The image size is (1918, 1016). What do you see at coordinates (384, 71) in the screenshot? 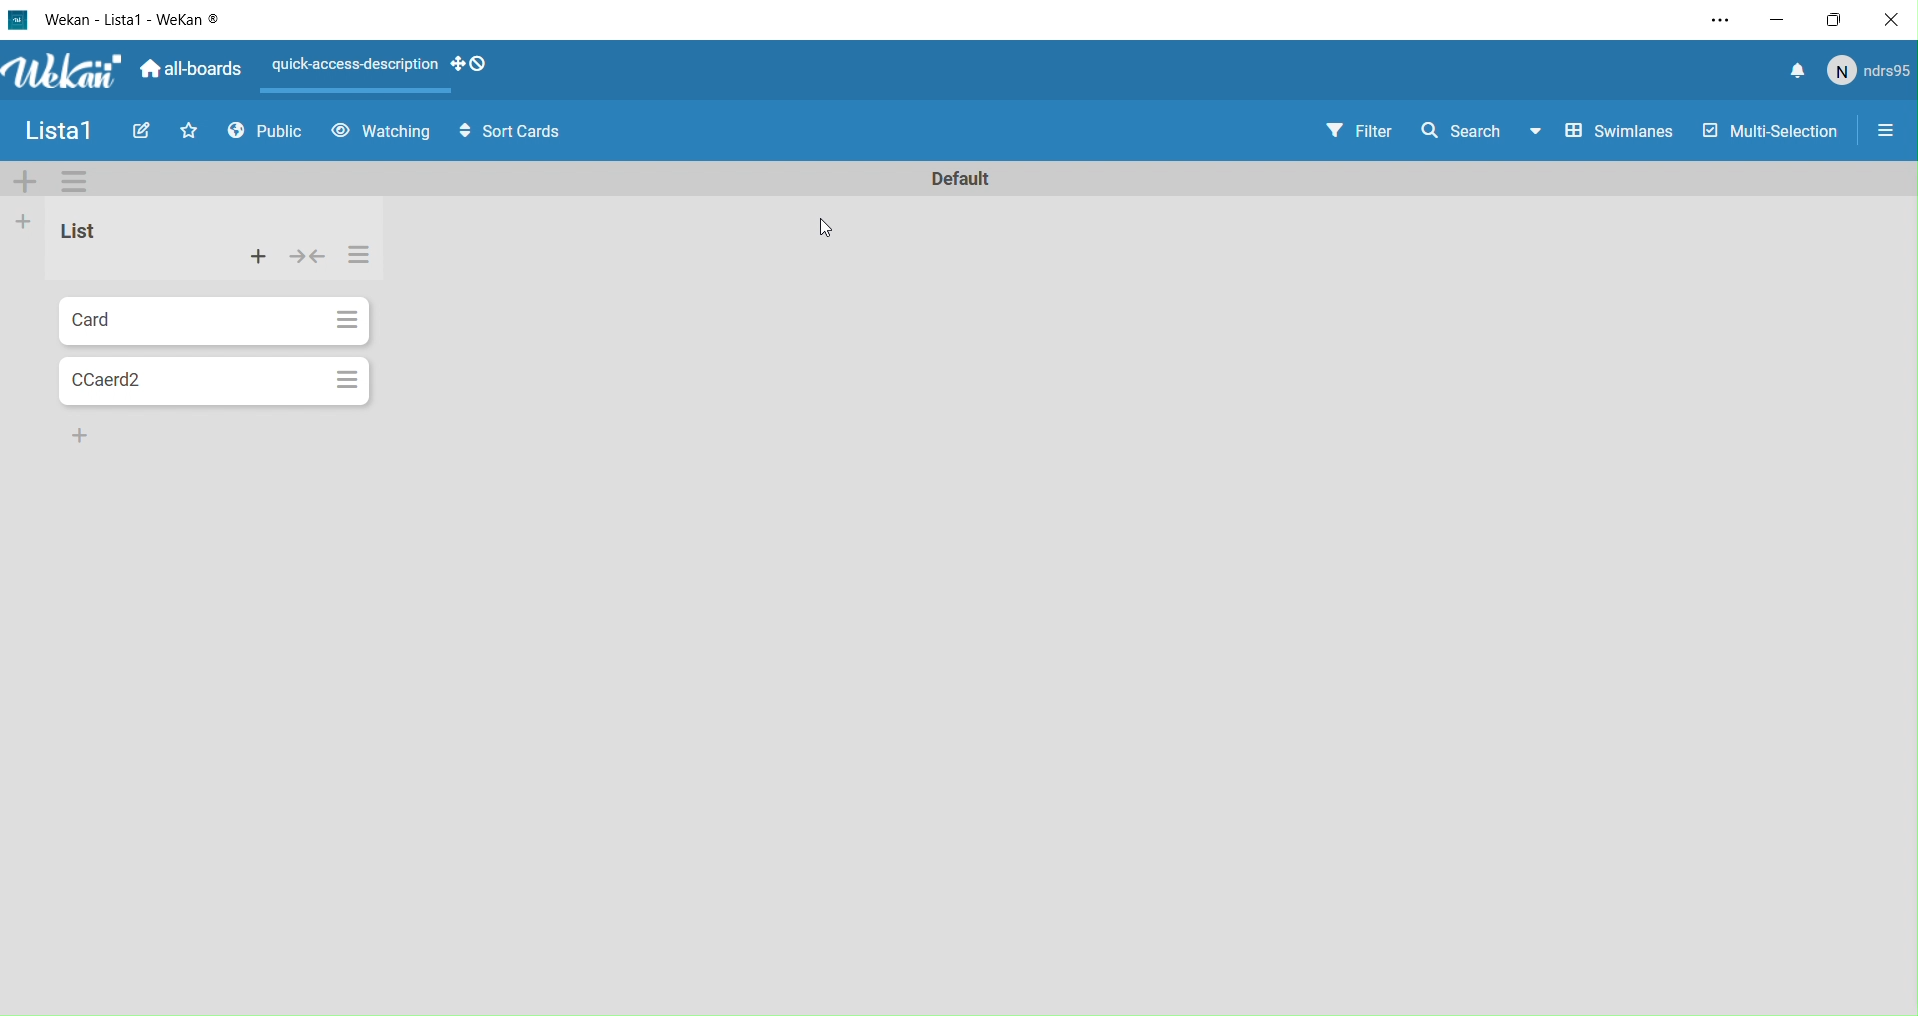
I see `Layout options` at bounding box center [384, 71].